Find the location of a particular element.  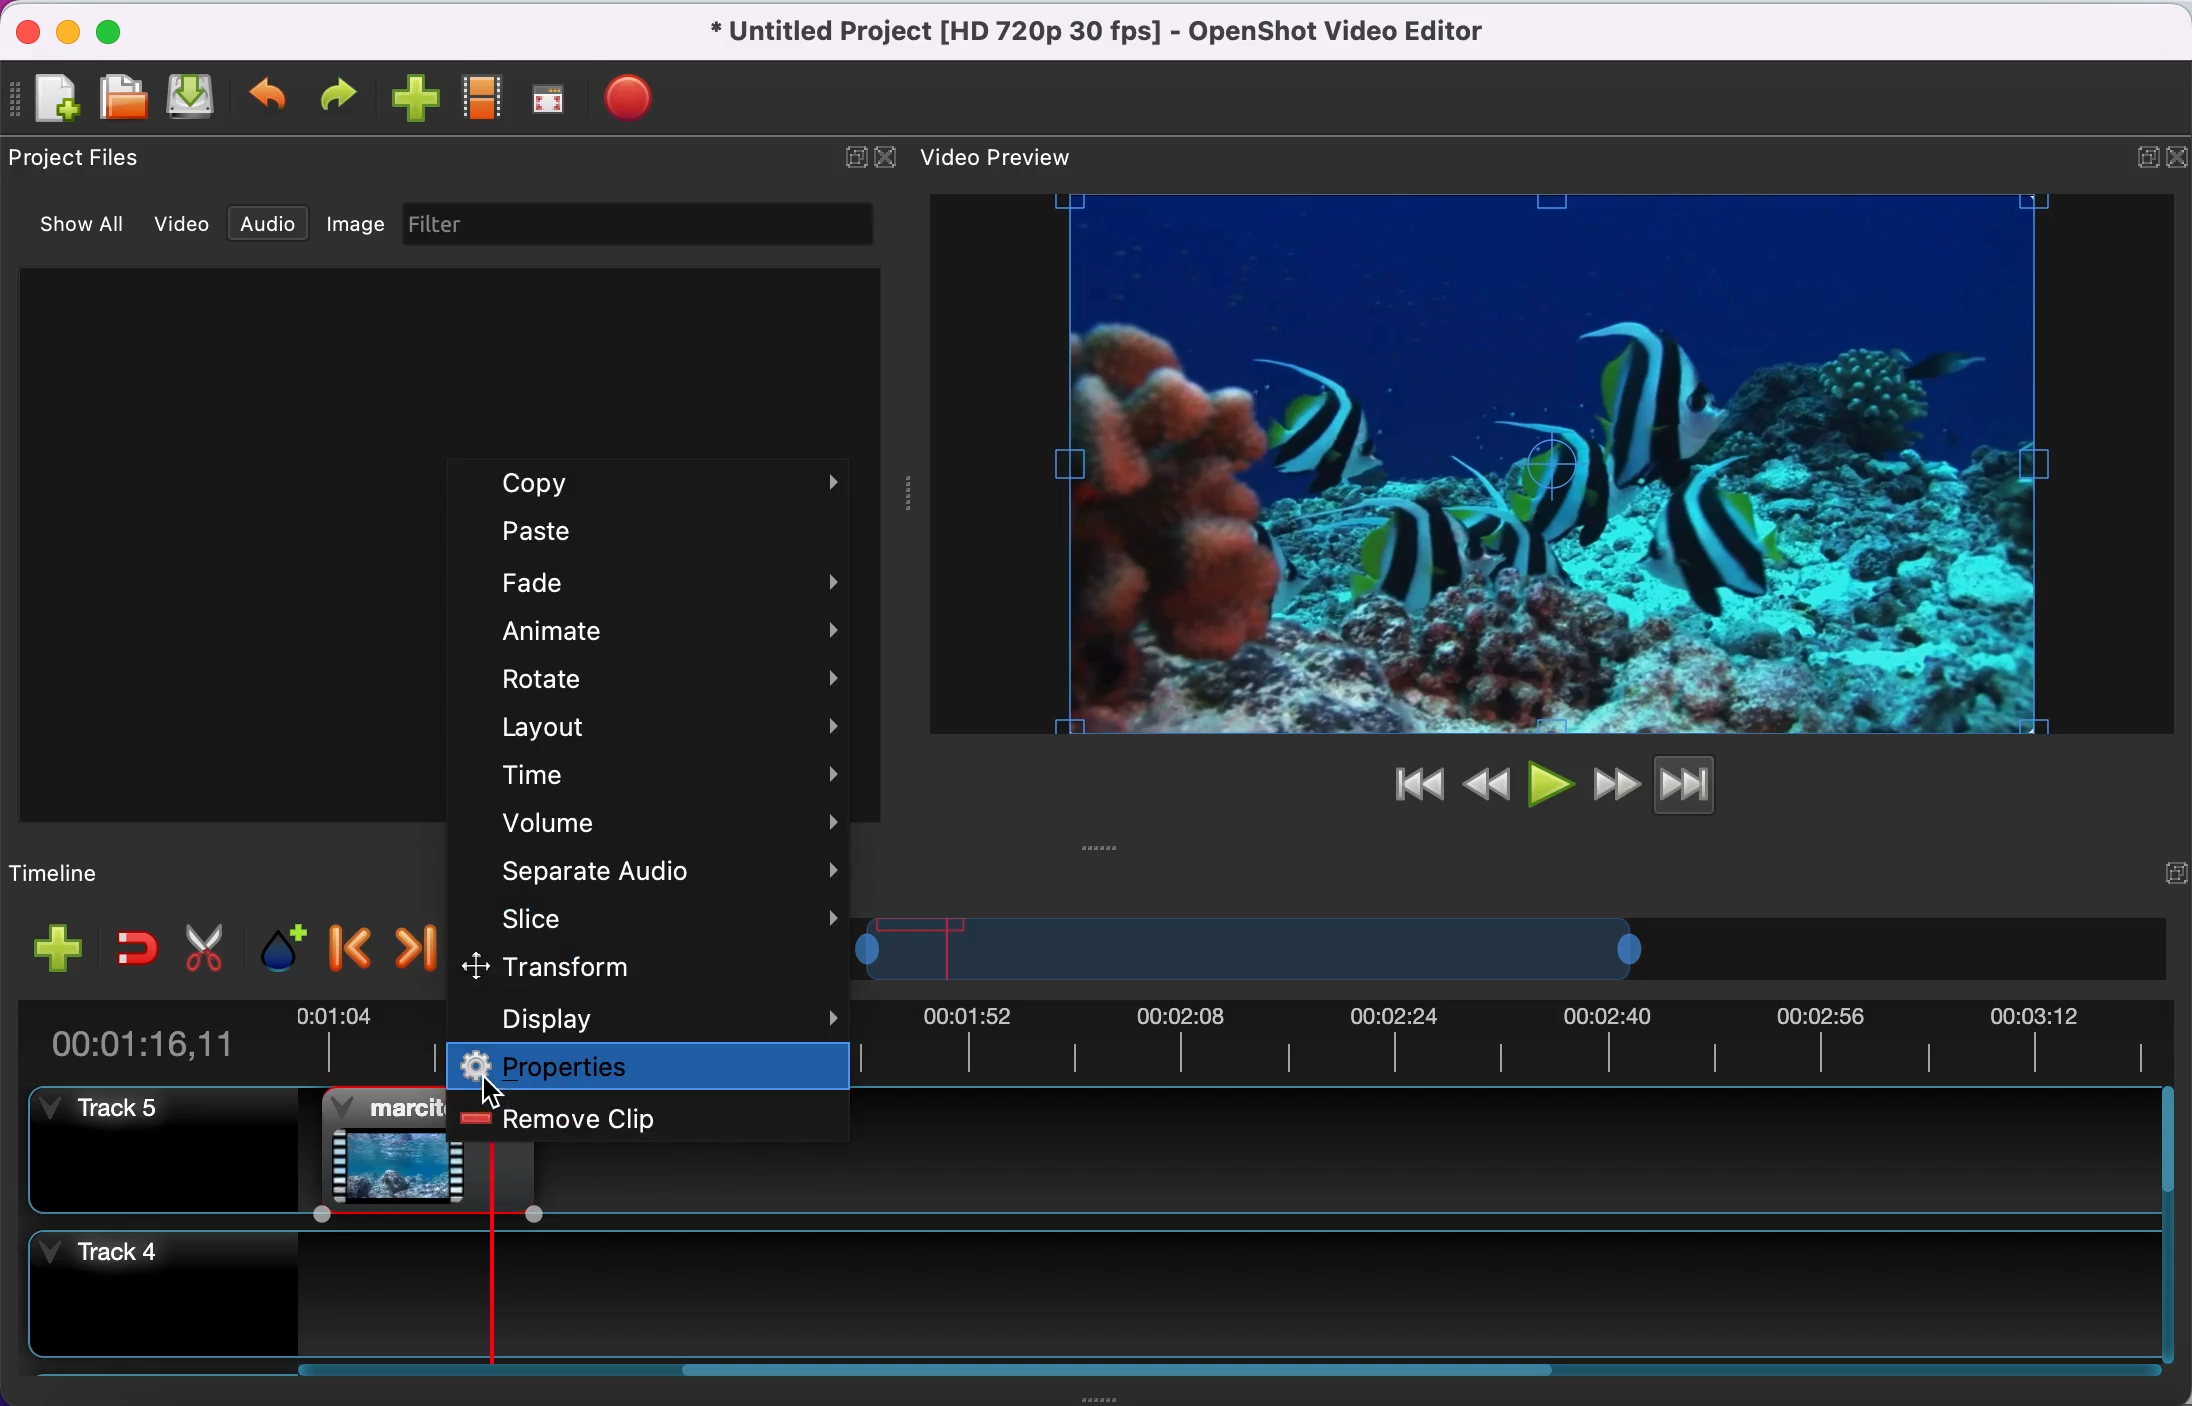

open file is located at coordinates (122, 97).